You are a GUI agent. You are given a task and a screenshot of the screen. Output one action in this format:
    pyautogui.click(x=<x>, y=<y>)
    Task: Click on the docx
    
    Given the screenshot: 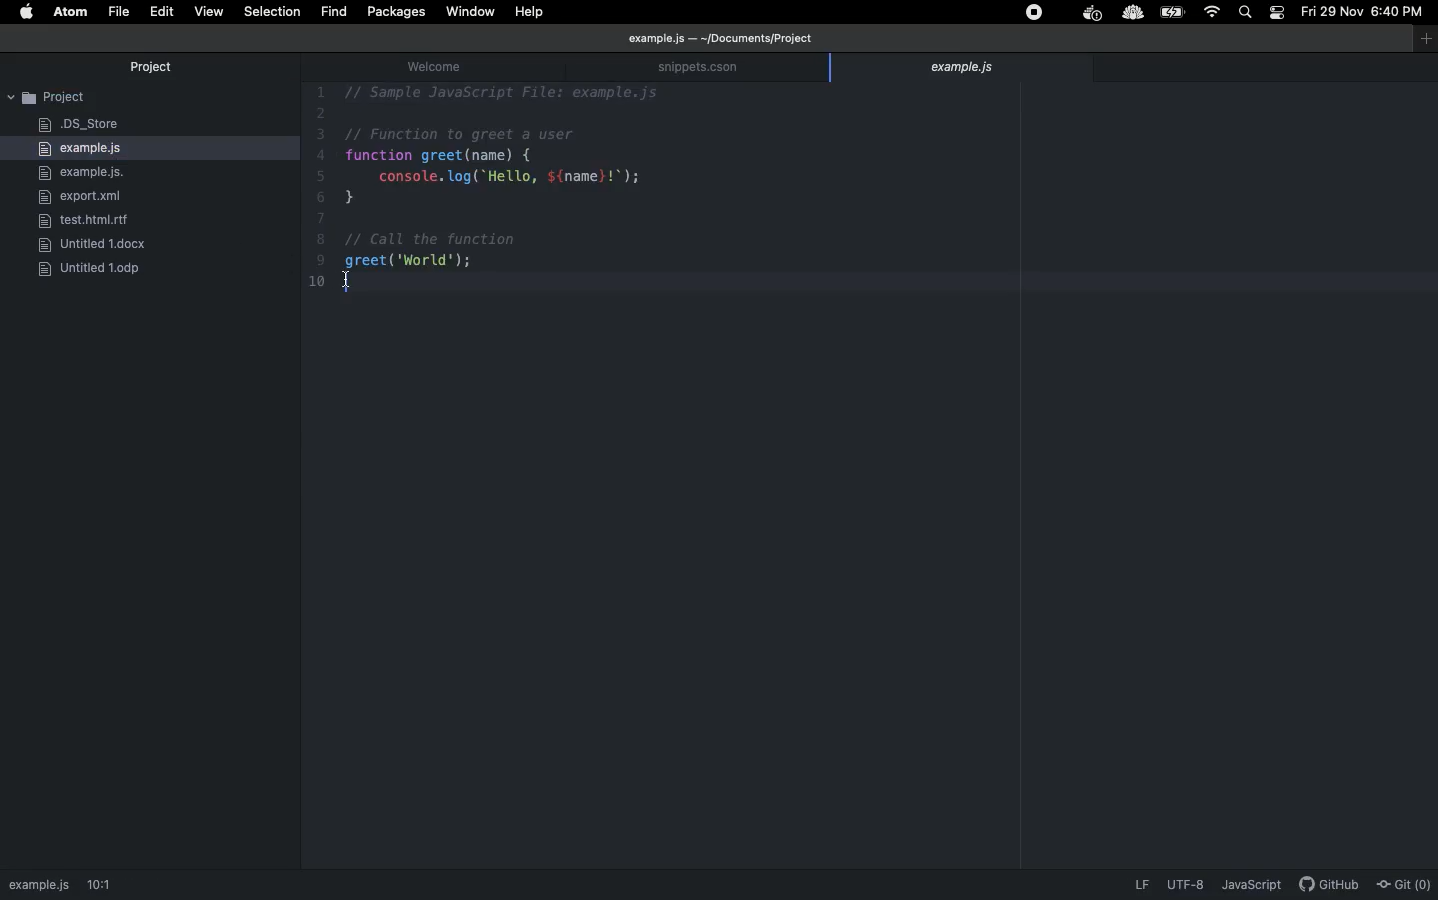 What is the action you would take?
    pyautogui.click(x=94, y=243)
    